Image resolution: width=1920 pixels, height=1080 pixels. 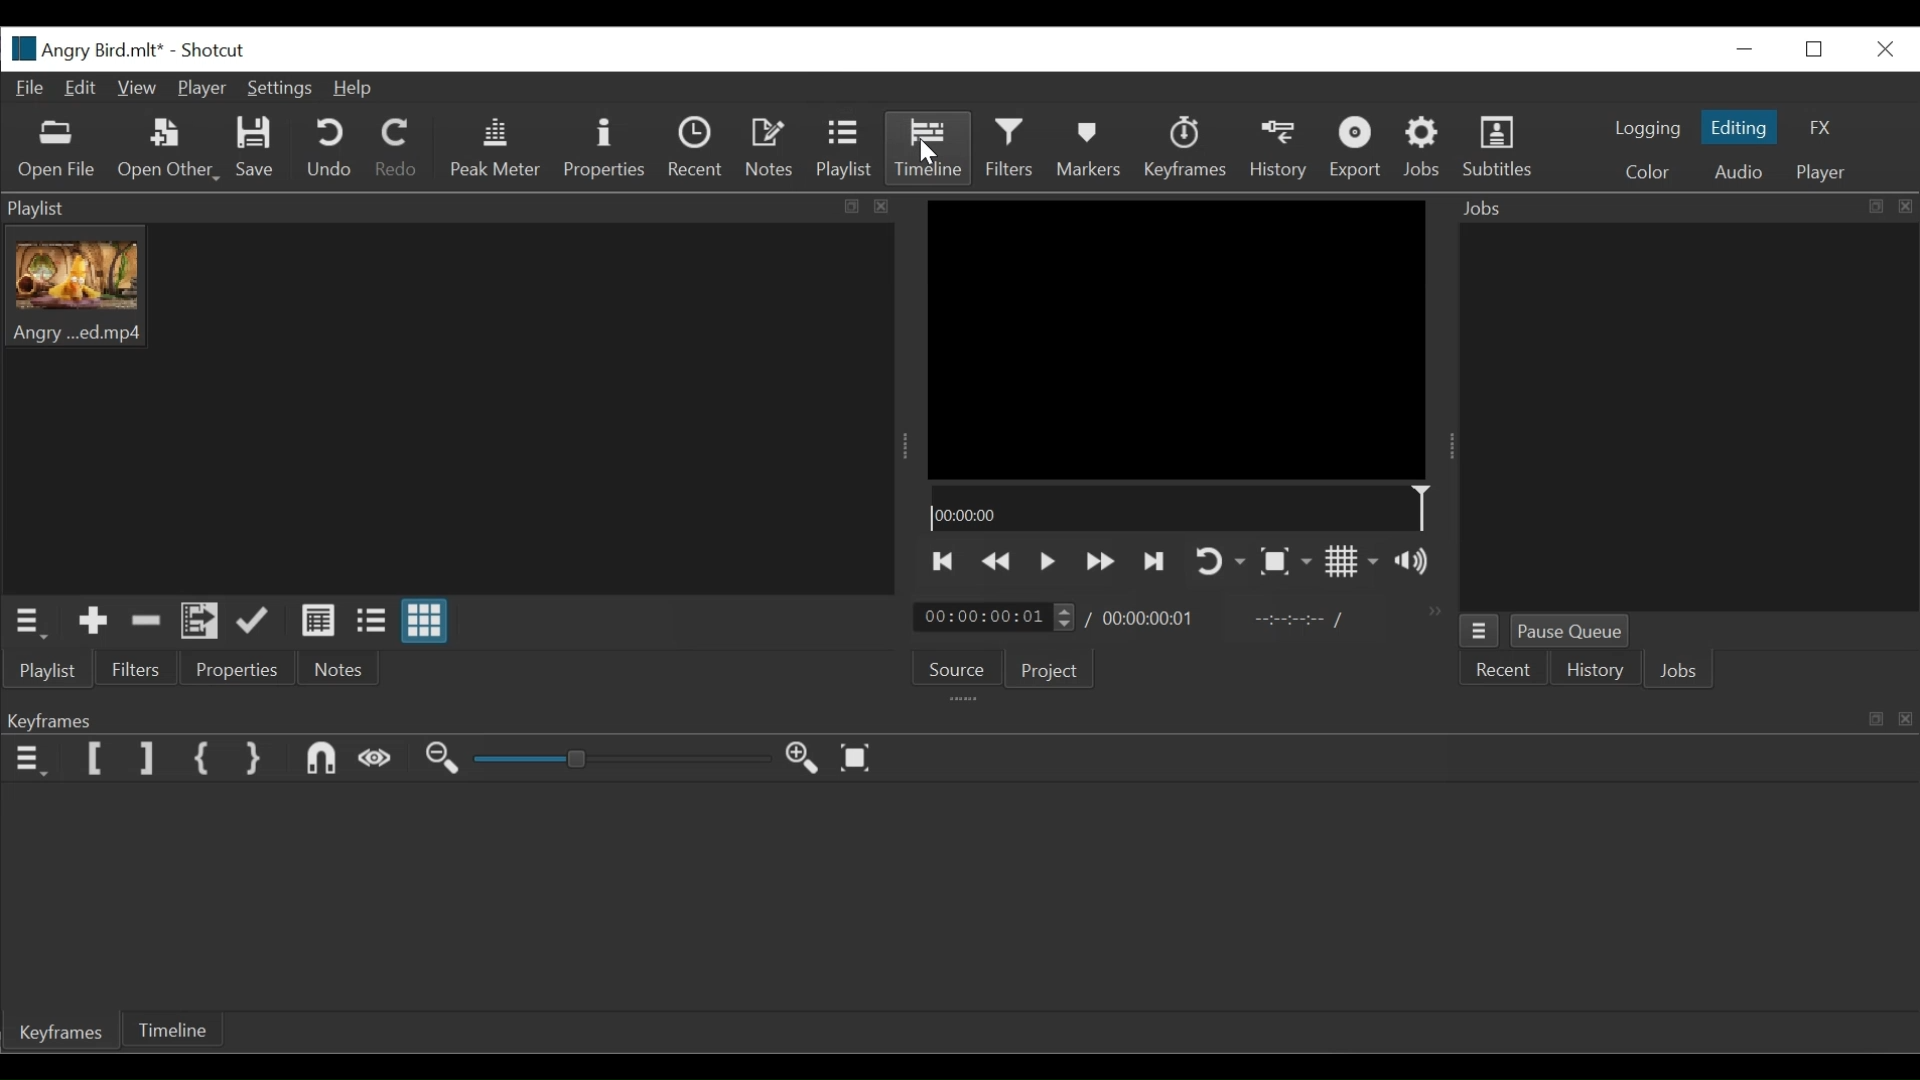 What do you see at coordinates (1100, 562) in the screenshot?
I see `Play backward quickly` at bounding box center [1100, 562].